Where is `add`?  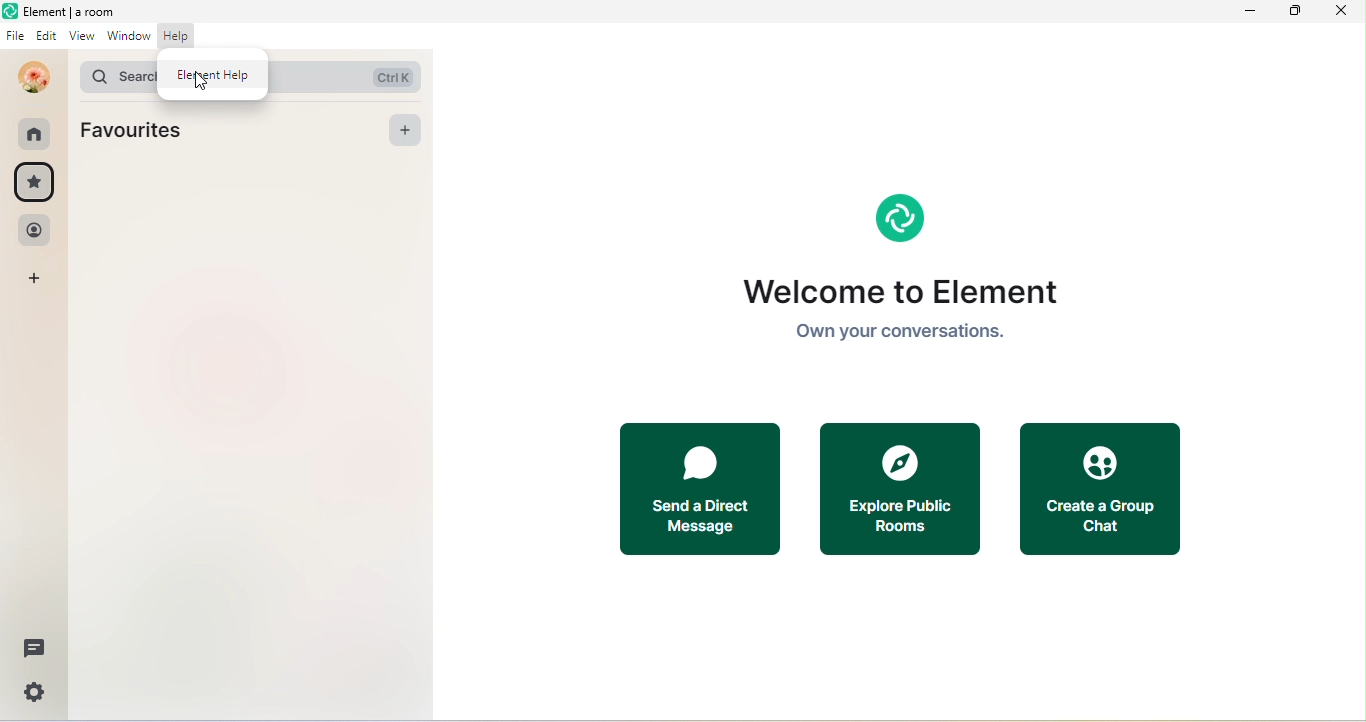 add is located at coordinates (35, 283).